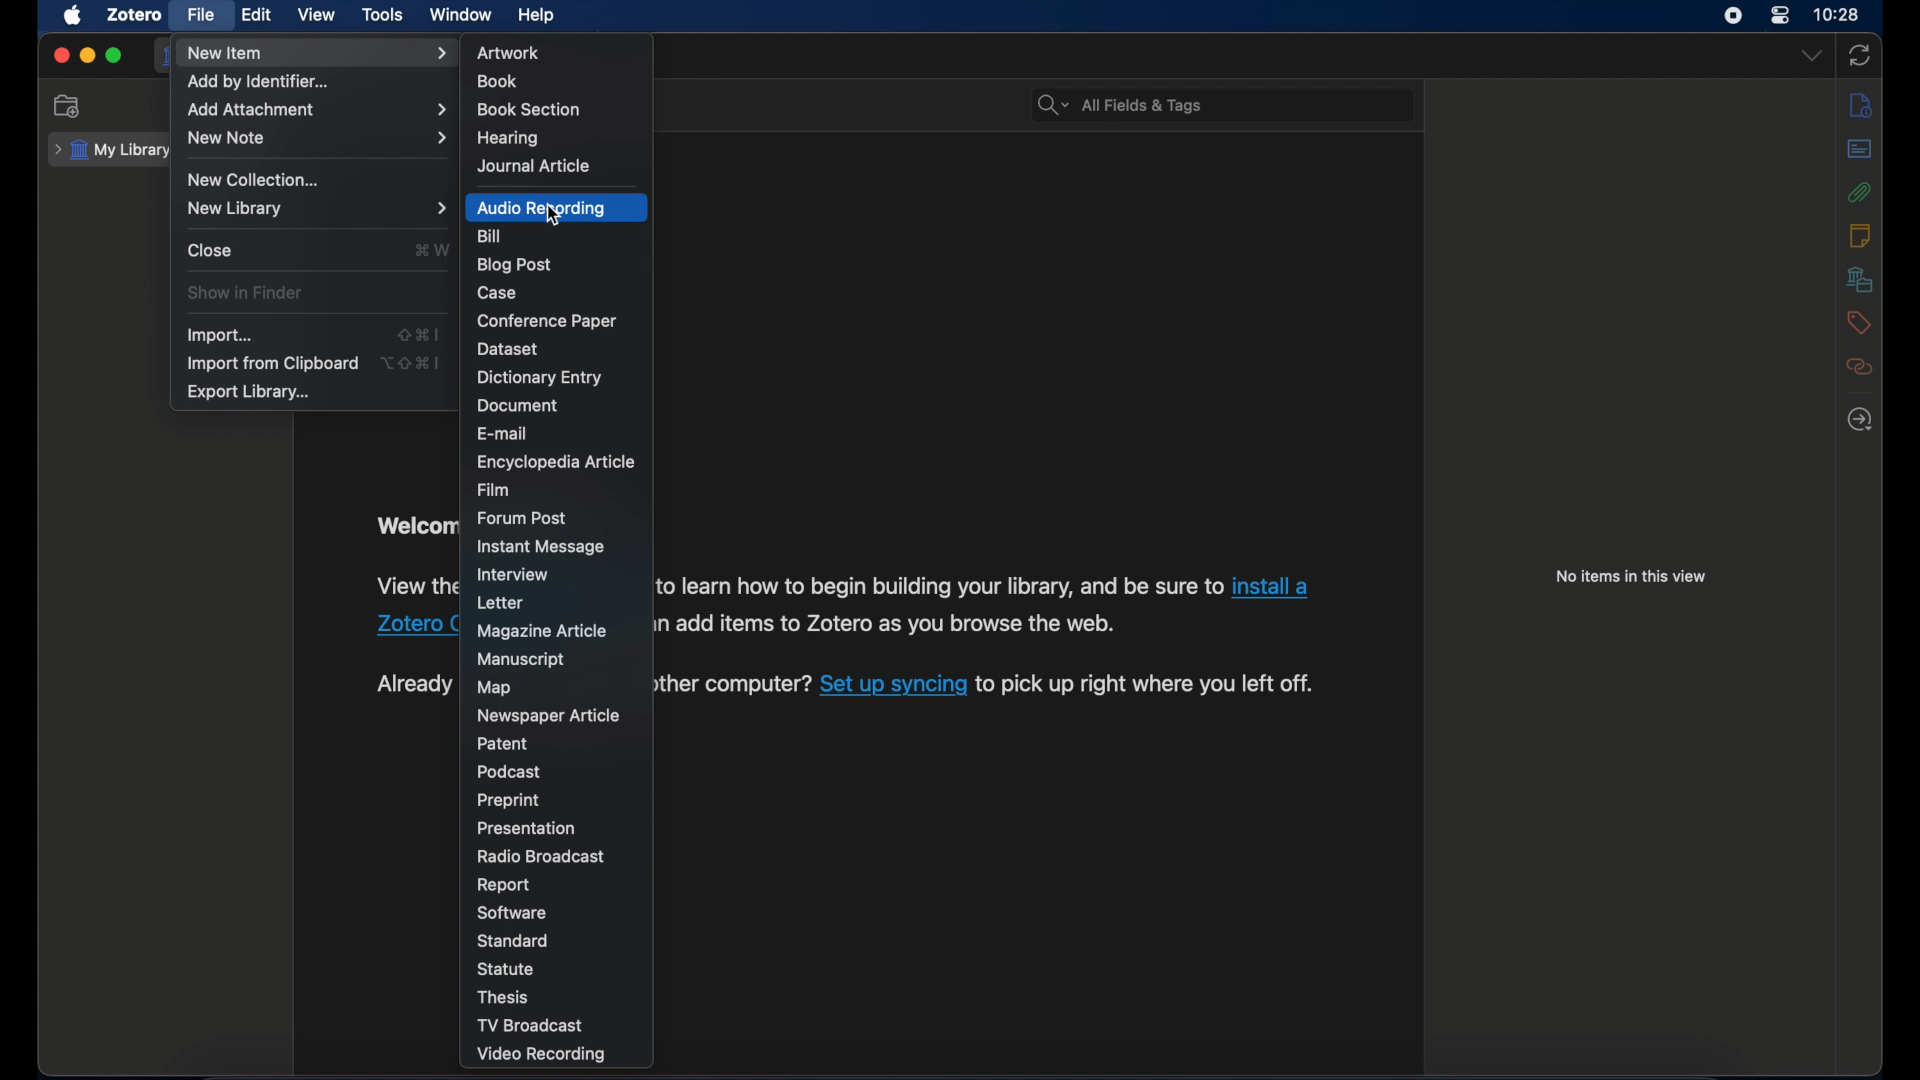 The width and height of the screenshot is (1920, 1080). I want to click on hearing, so click(506, 137).